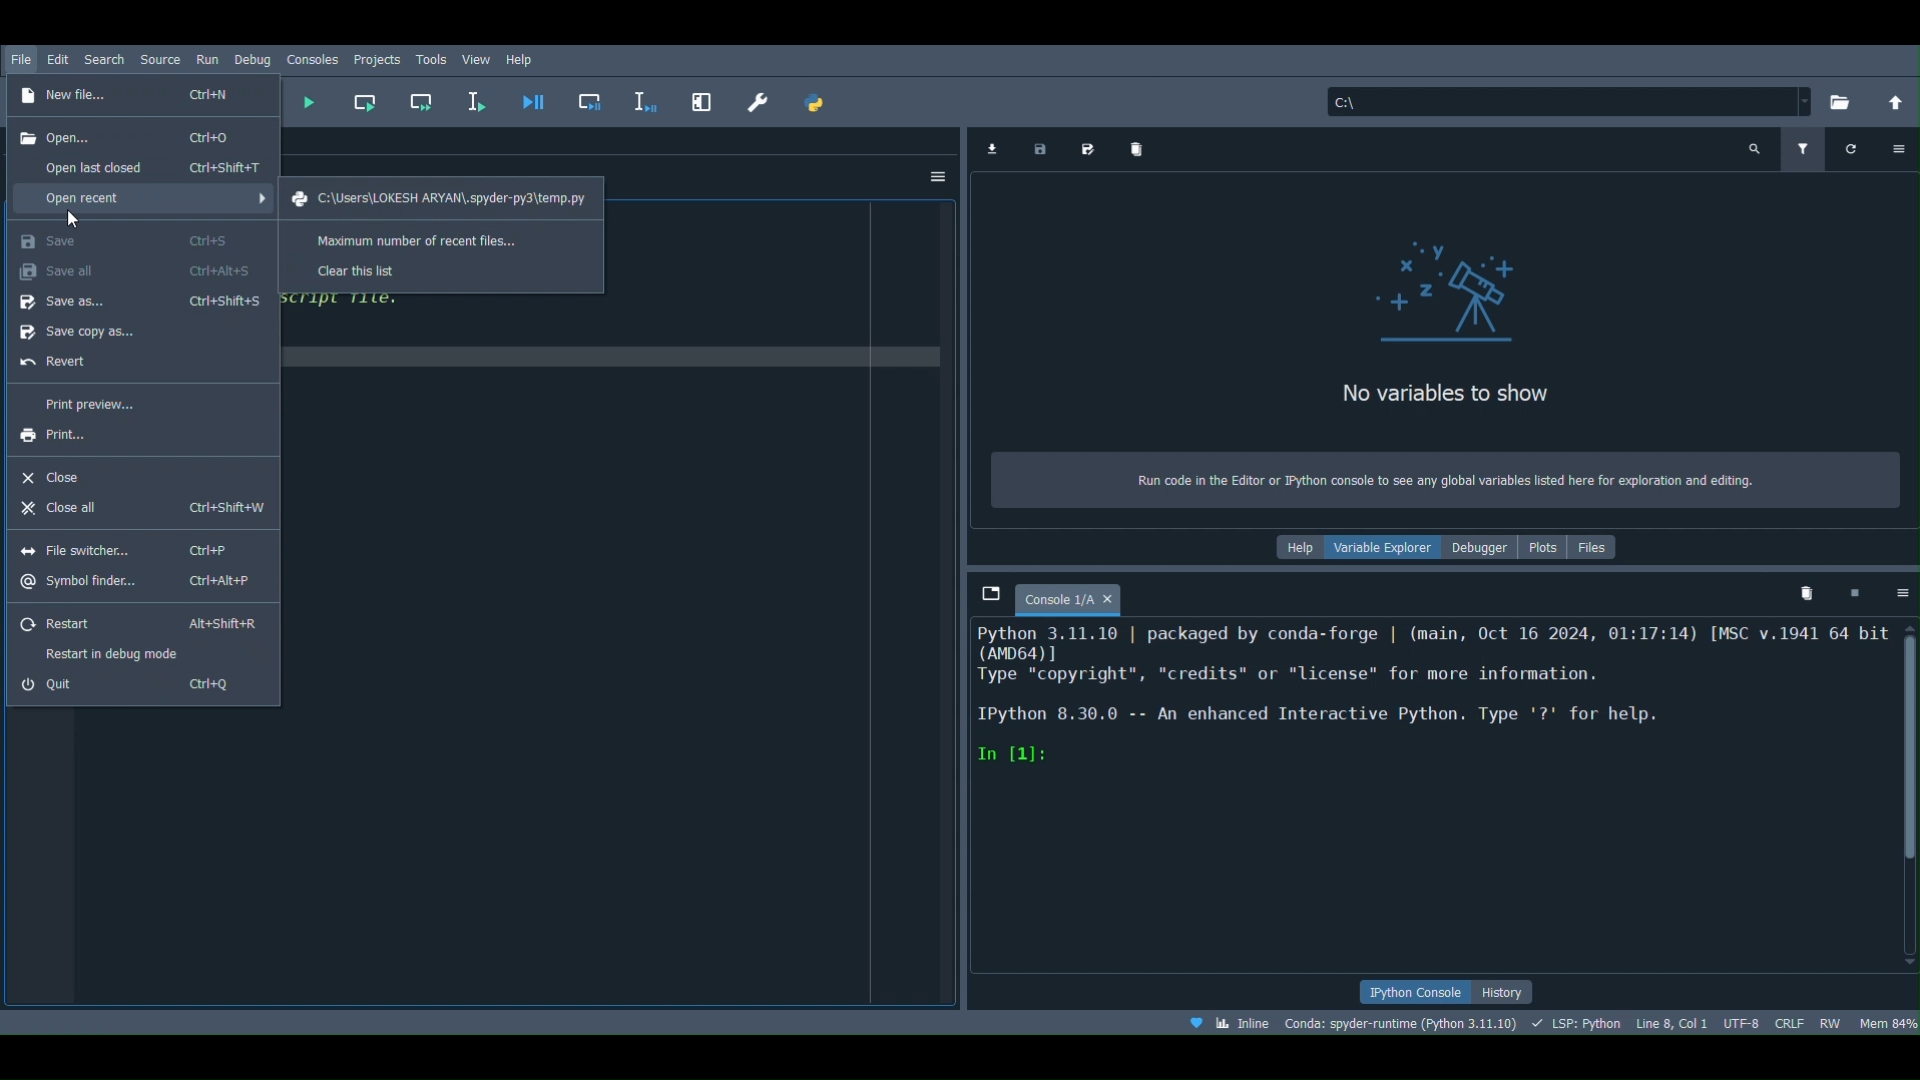  What do you see at coordinates (698, 99) in the screenshot?
I see `Maximize current pane (Ctrl + Alt + Shift + M)` at bounding box center [698, 99].